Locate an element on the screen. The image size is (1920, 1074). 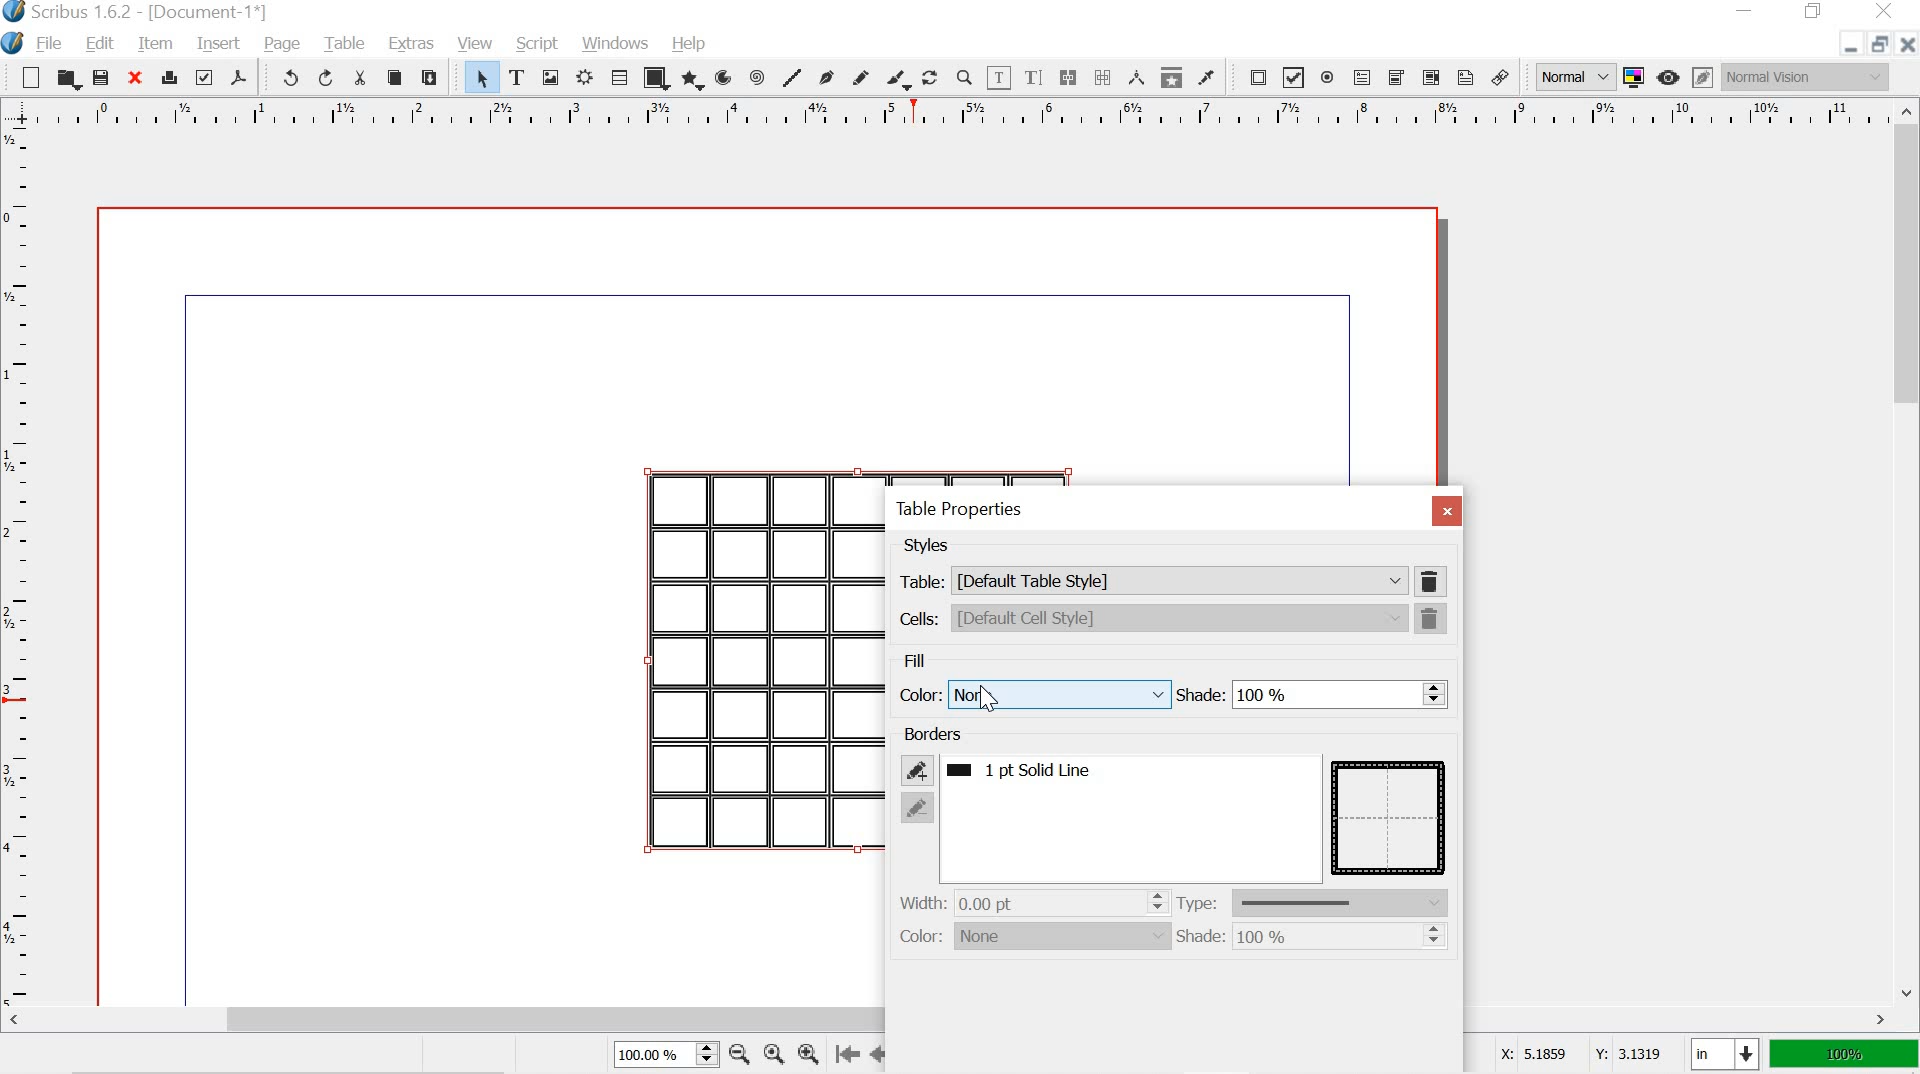
100% is located at coordinates (1841, 1055).